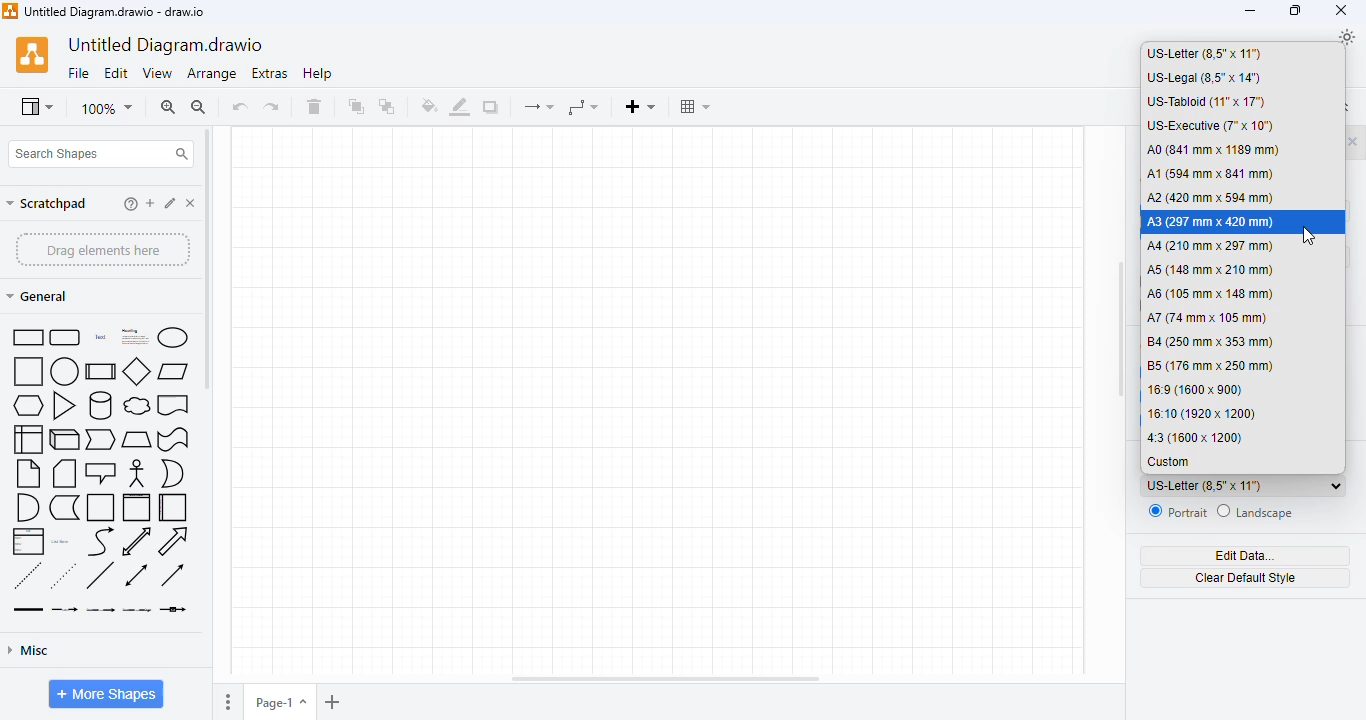  Describe the element at coordinates (100, 575) in the screenshot. I see `line` at that location.